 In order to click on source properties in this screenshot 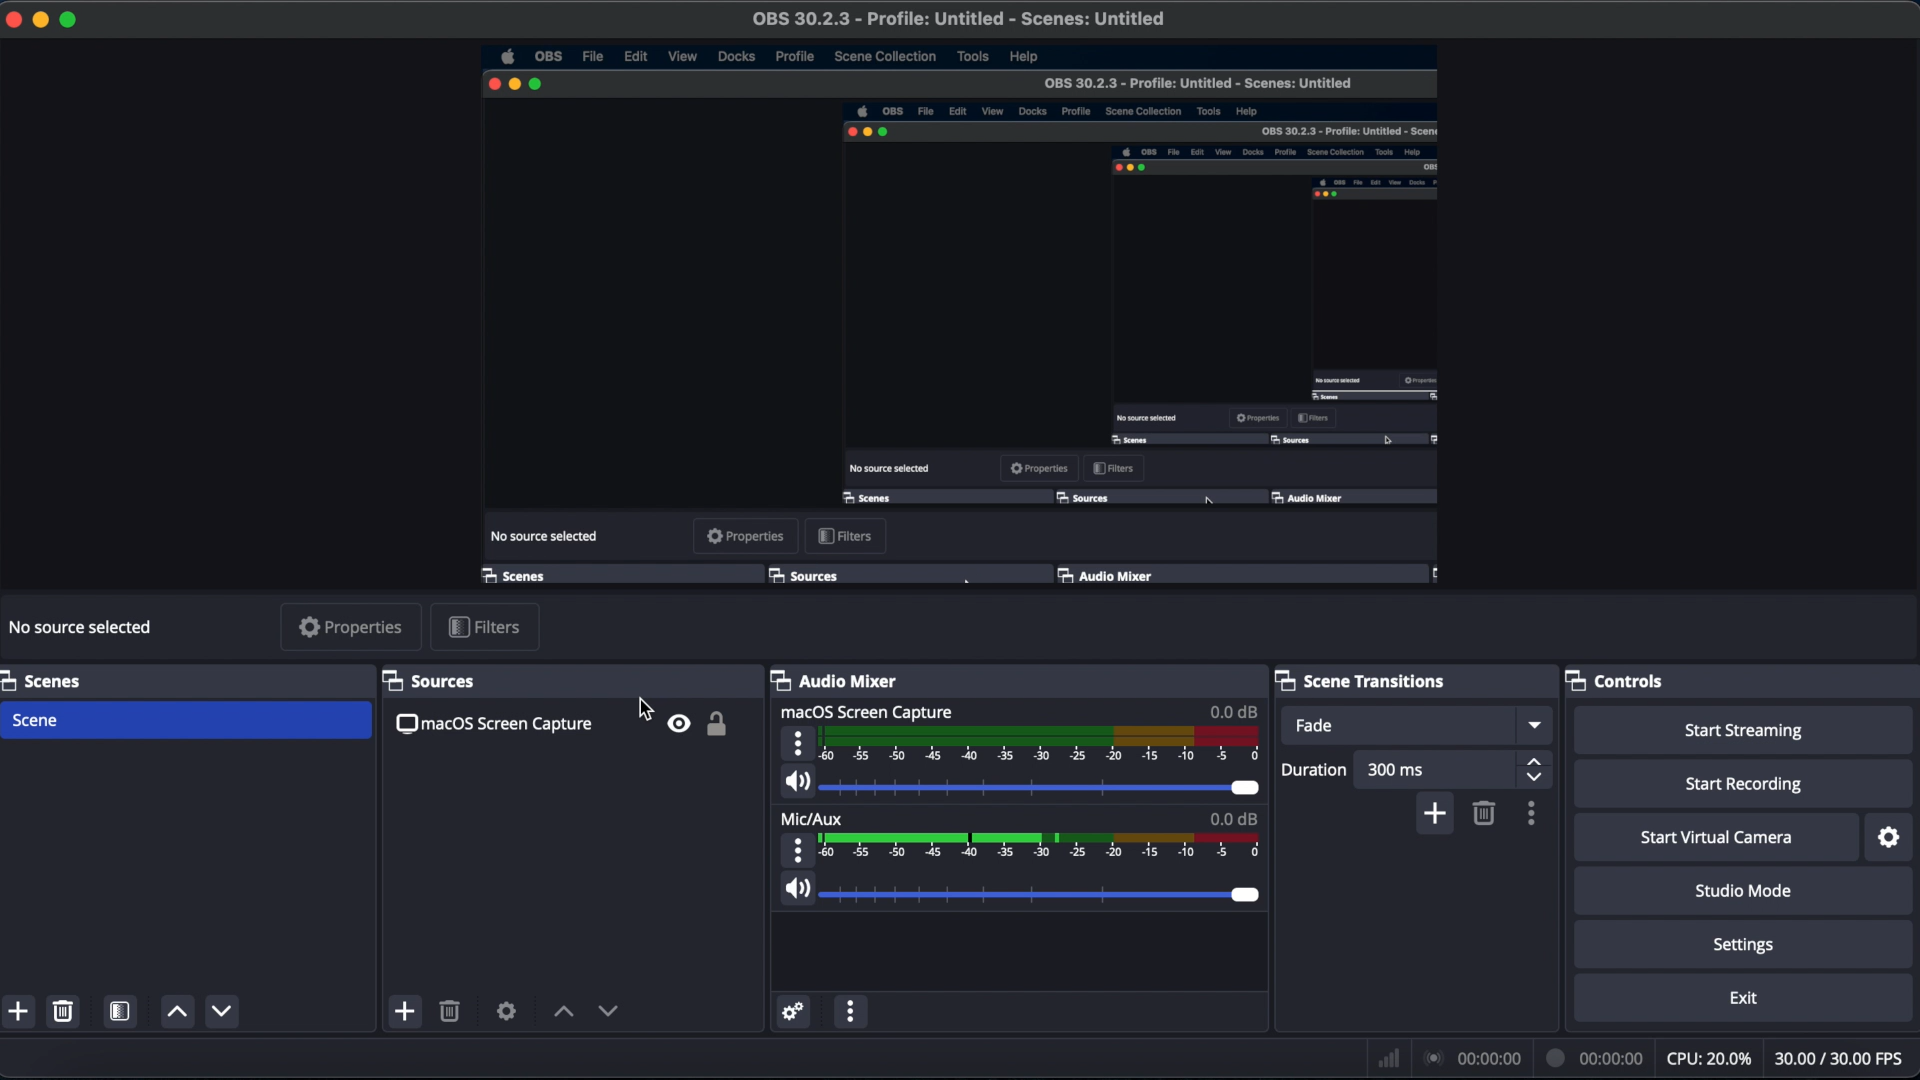, I will do `click(506, 1011)`.